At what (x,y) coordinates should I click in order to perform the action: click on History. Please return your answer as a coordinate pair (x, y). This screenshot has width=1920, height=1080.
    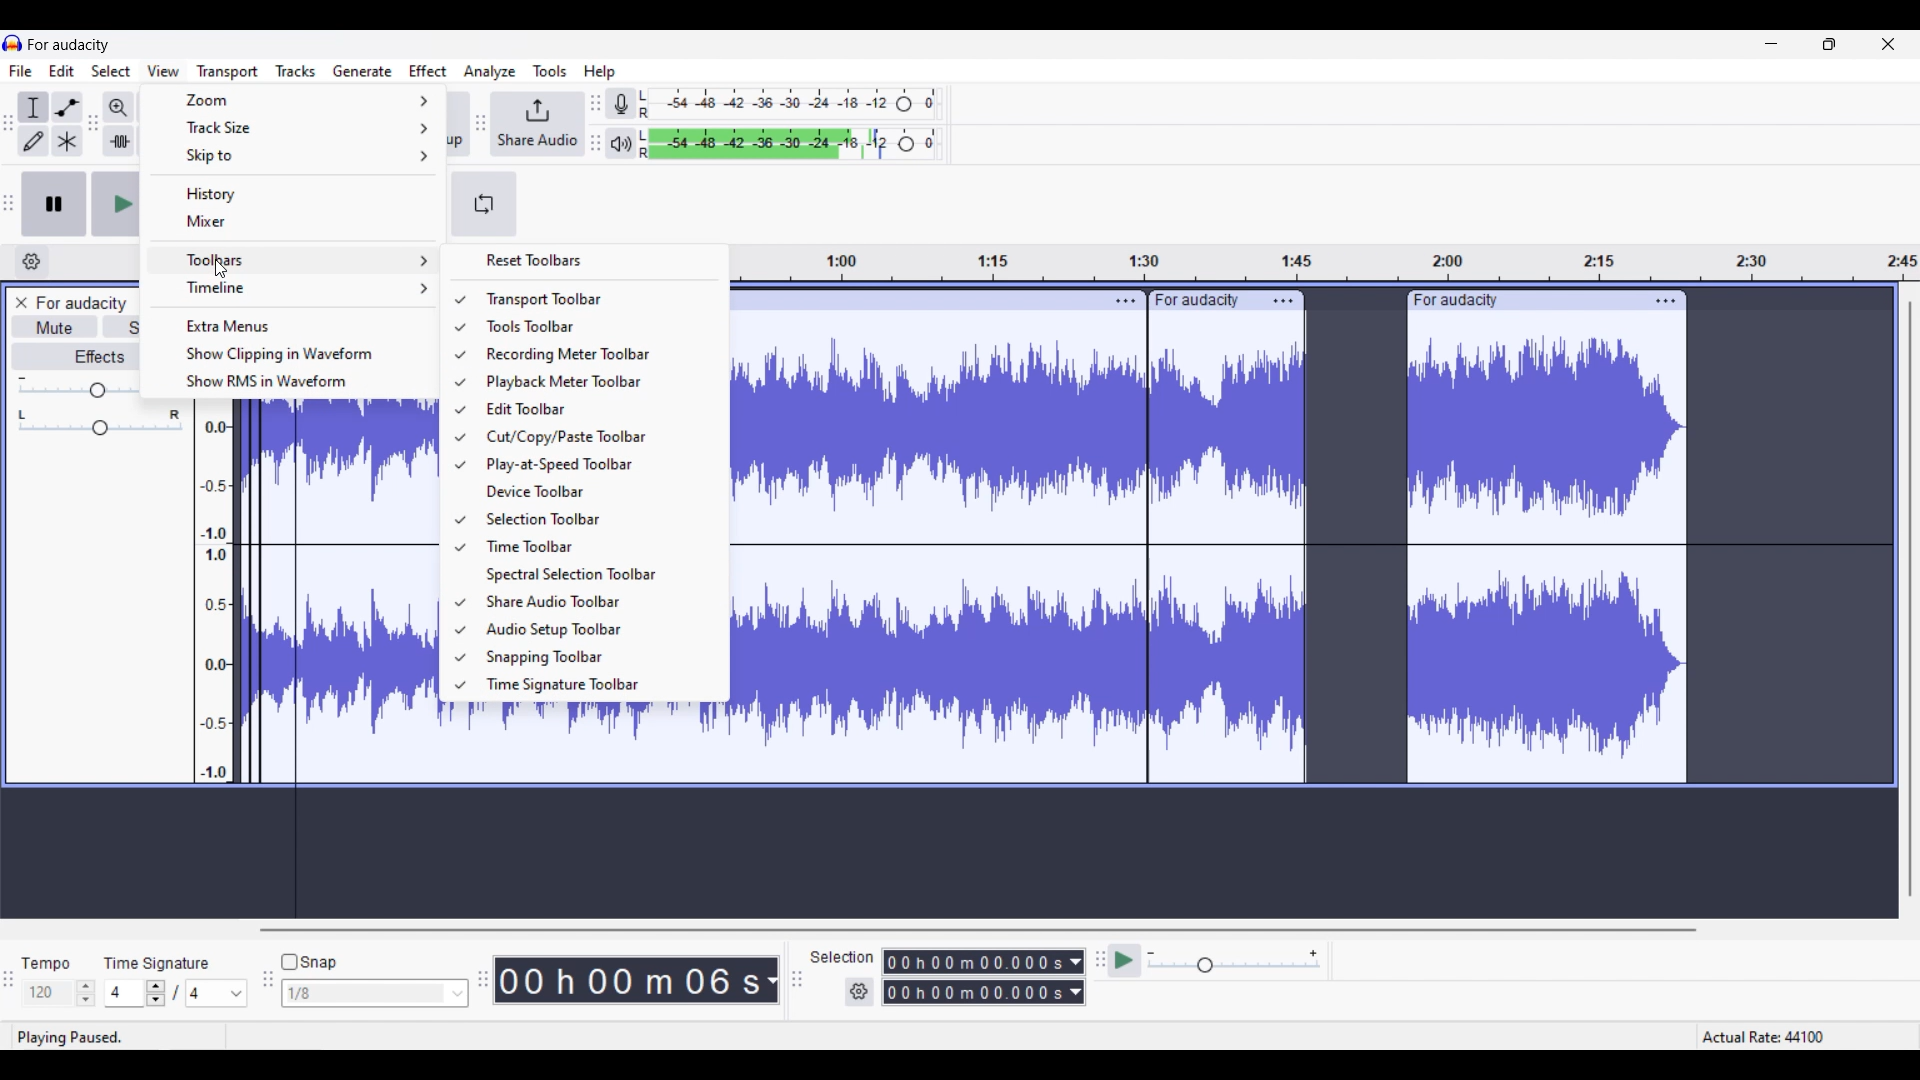
    Looking at the image, I should click on (293, 193).